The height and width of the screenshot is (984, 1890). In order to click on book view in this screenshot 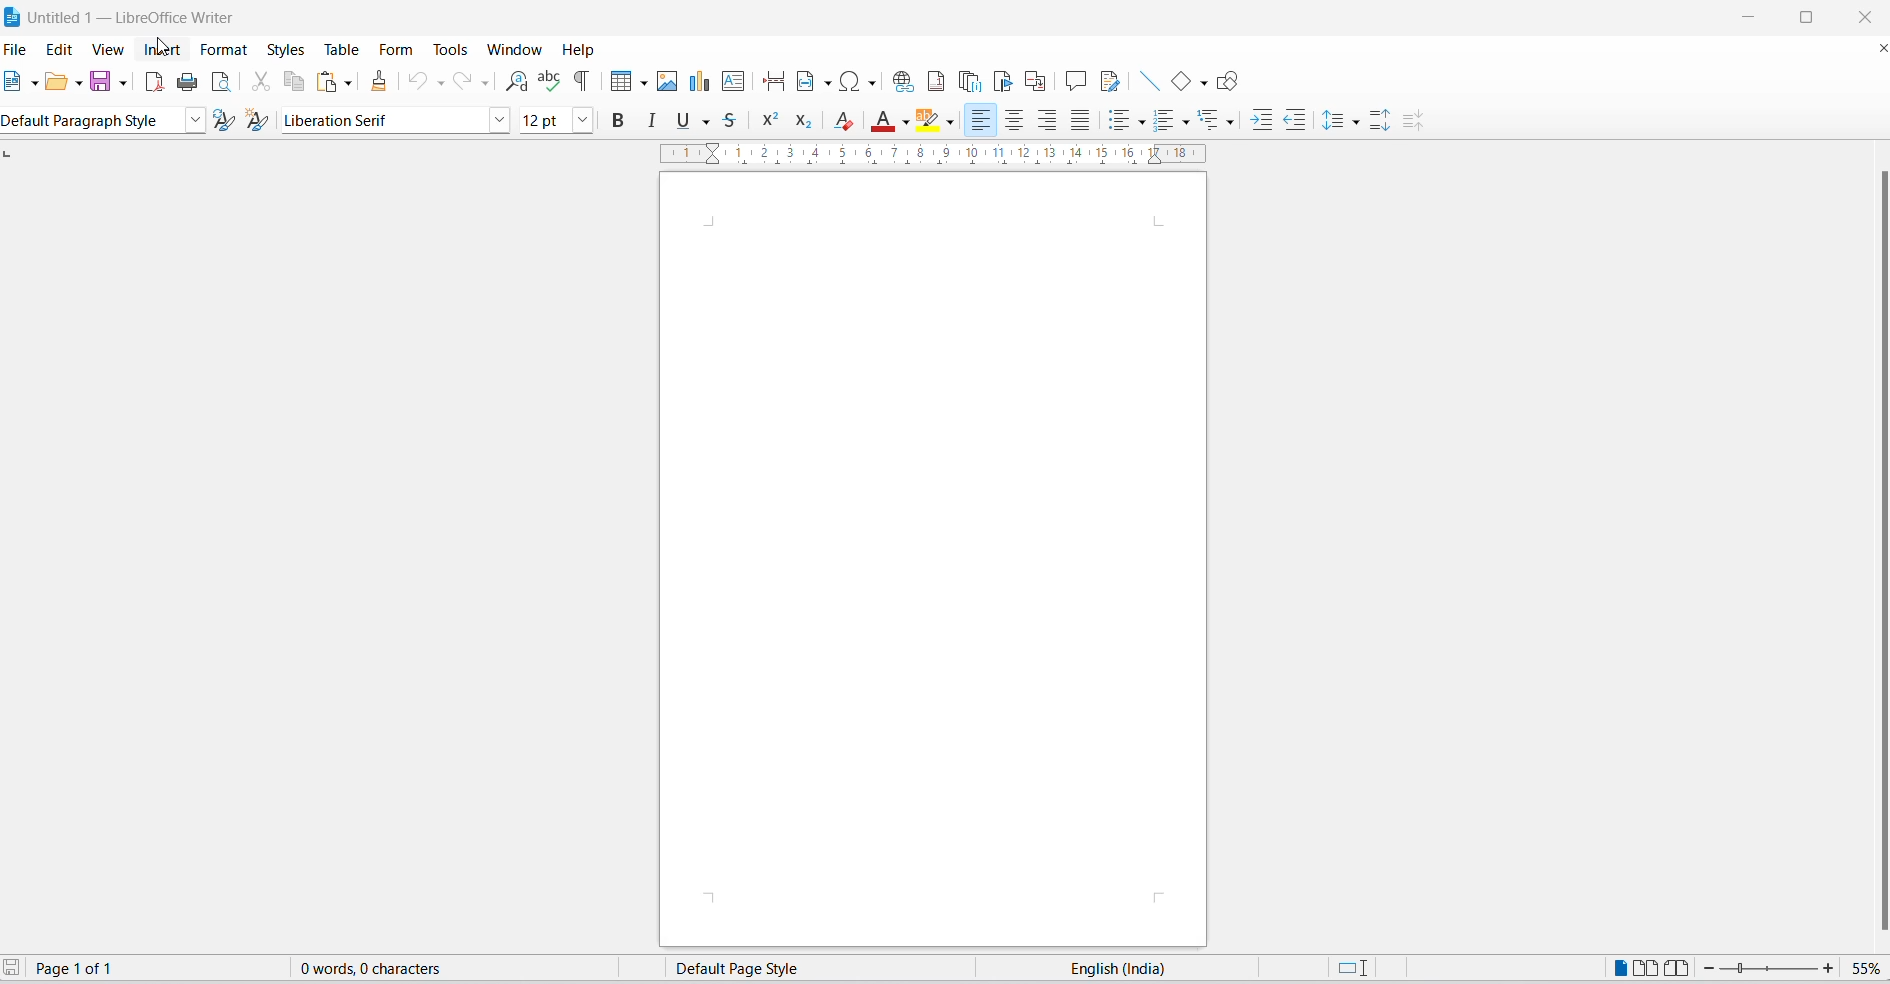, I will do `click(1682, 969)`.